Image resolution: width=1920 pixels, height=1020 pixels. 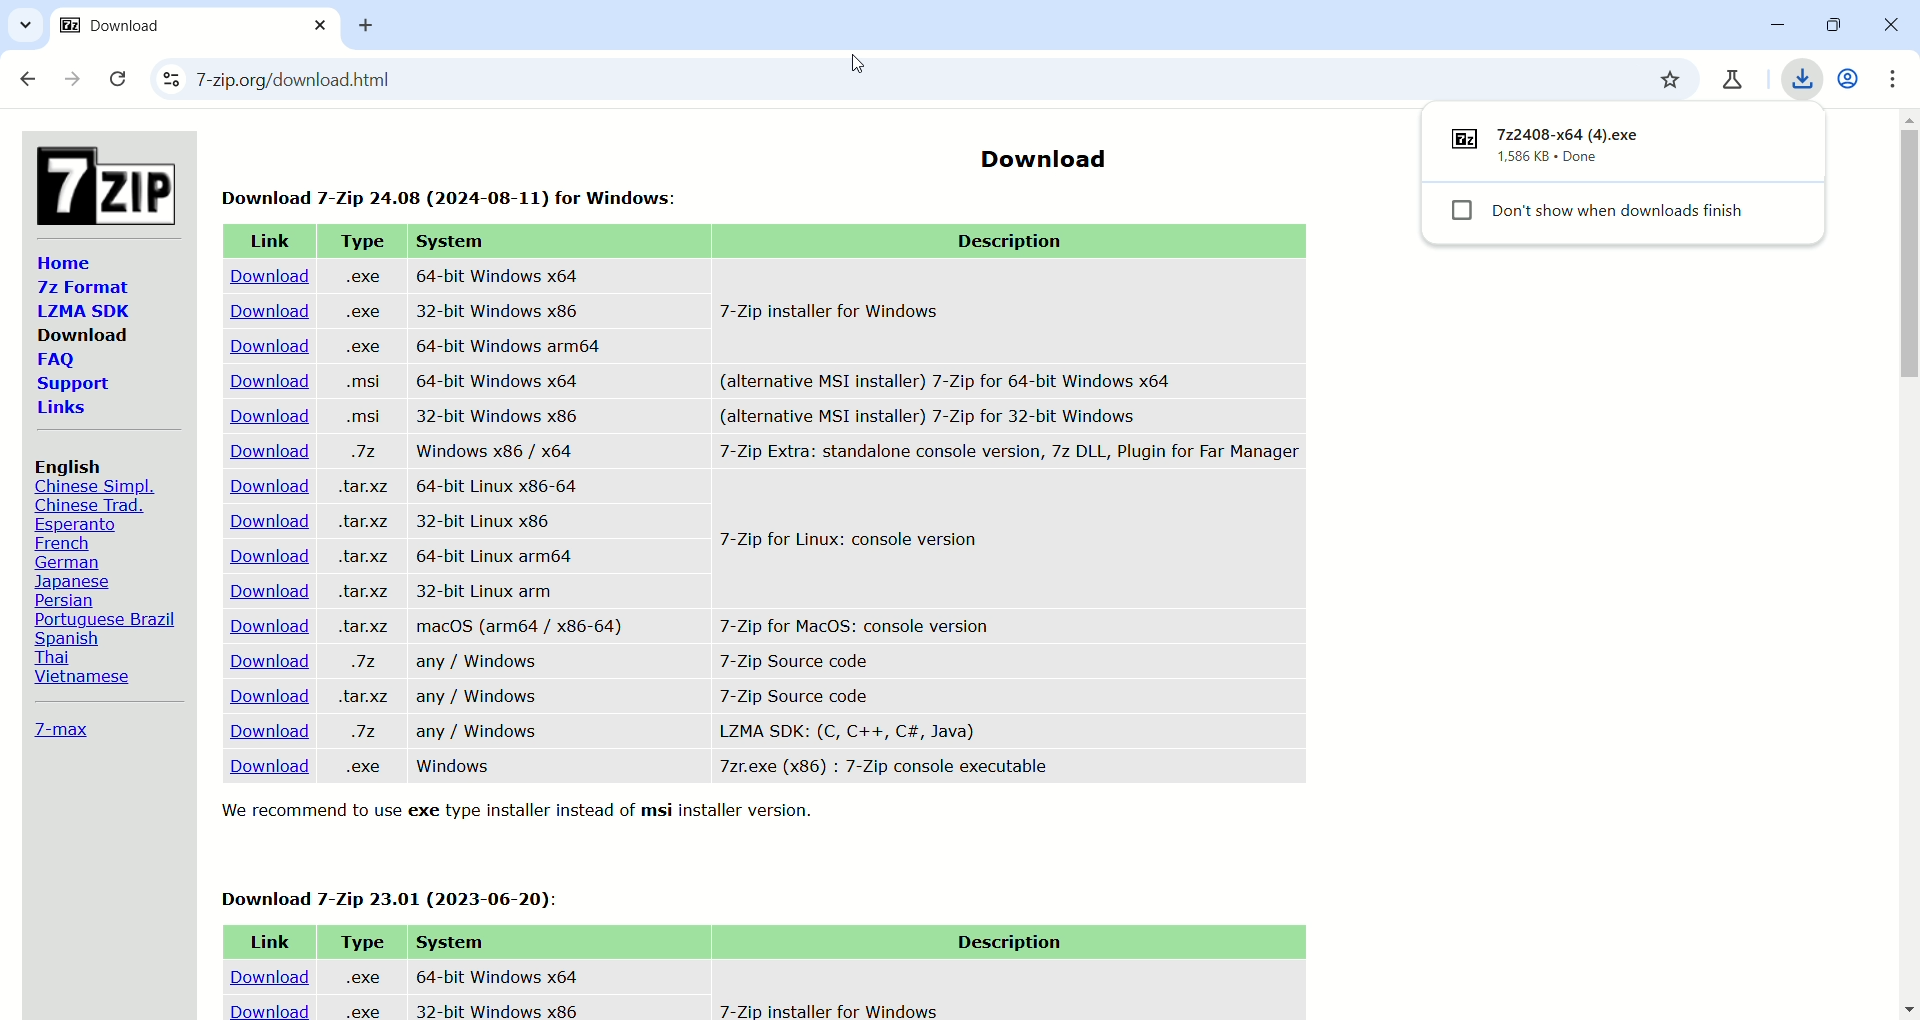 I want to click on macOS (arm64 / x86-64), so click(x=521, y=629).